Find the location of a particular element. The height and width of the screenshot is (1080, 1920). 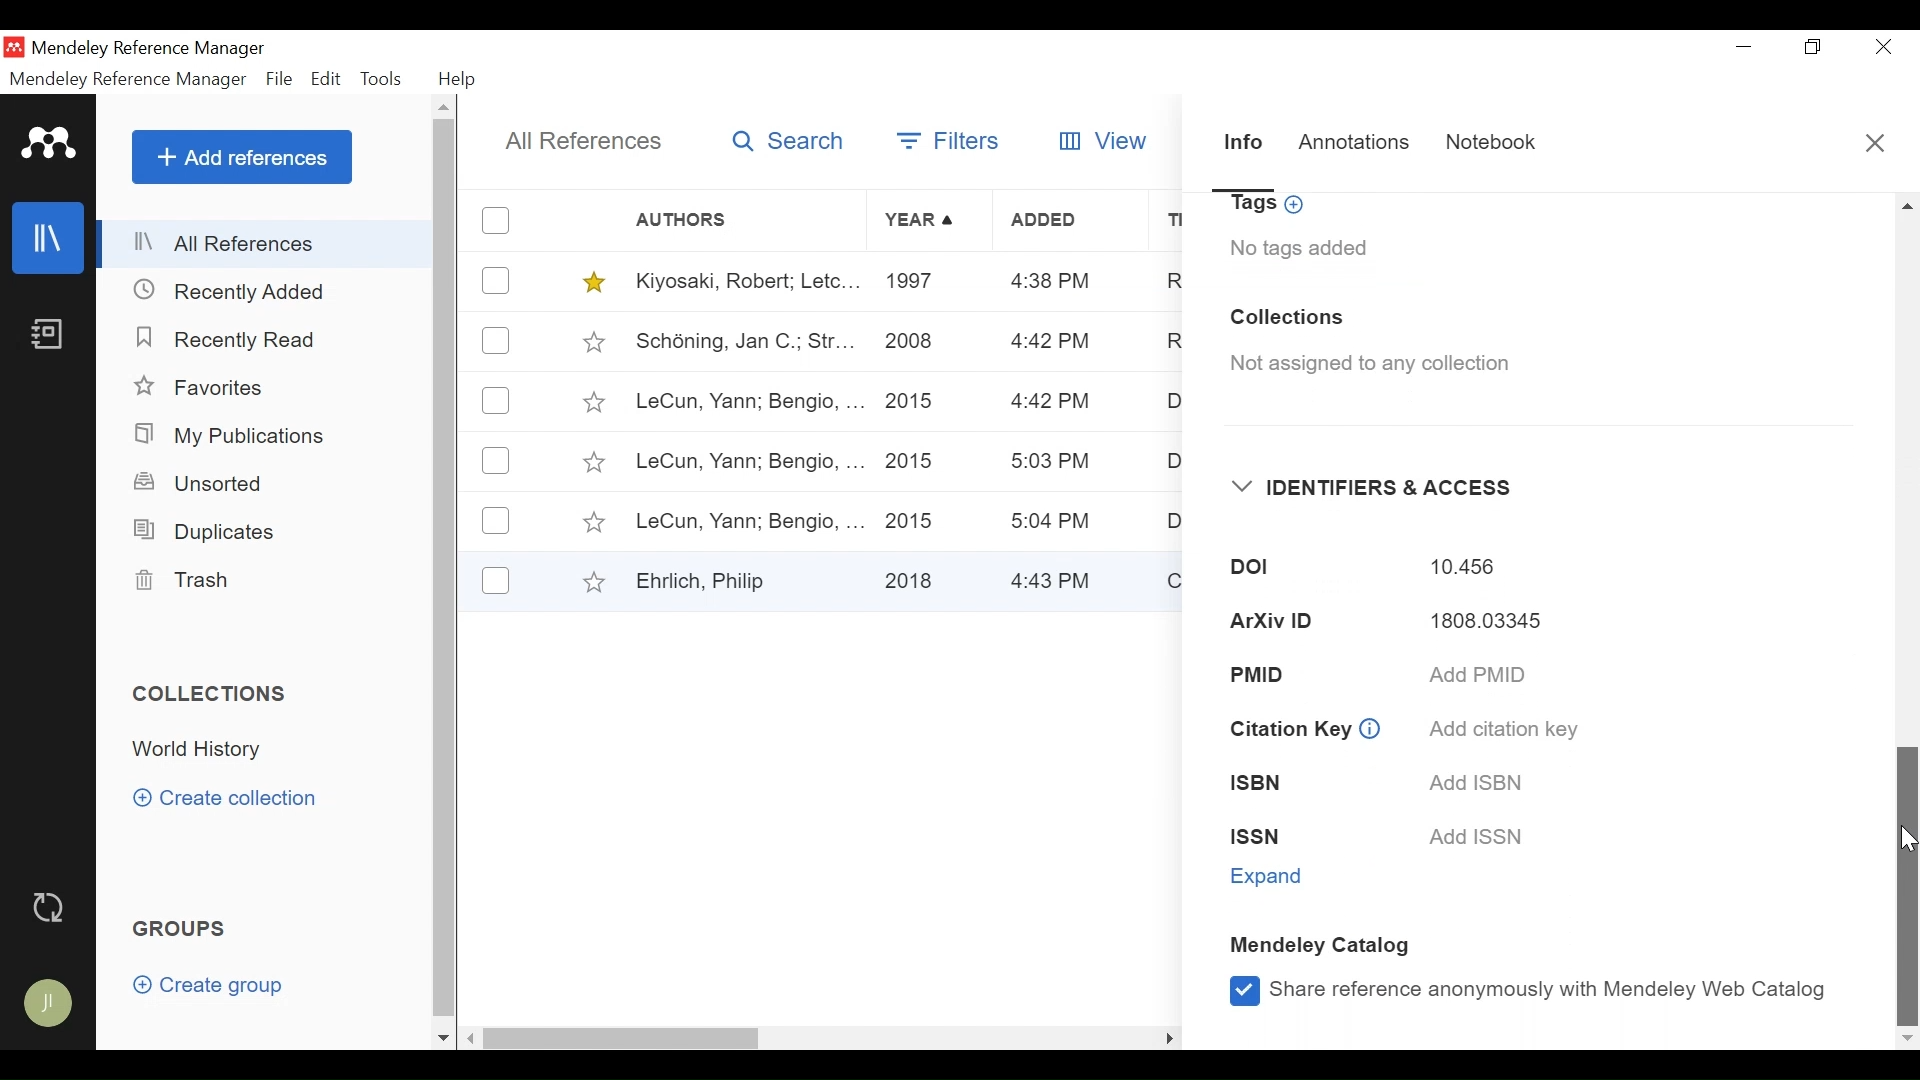

Unsorted is located at coordinates (199, 485).